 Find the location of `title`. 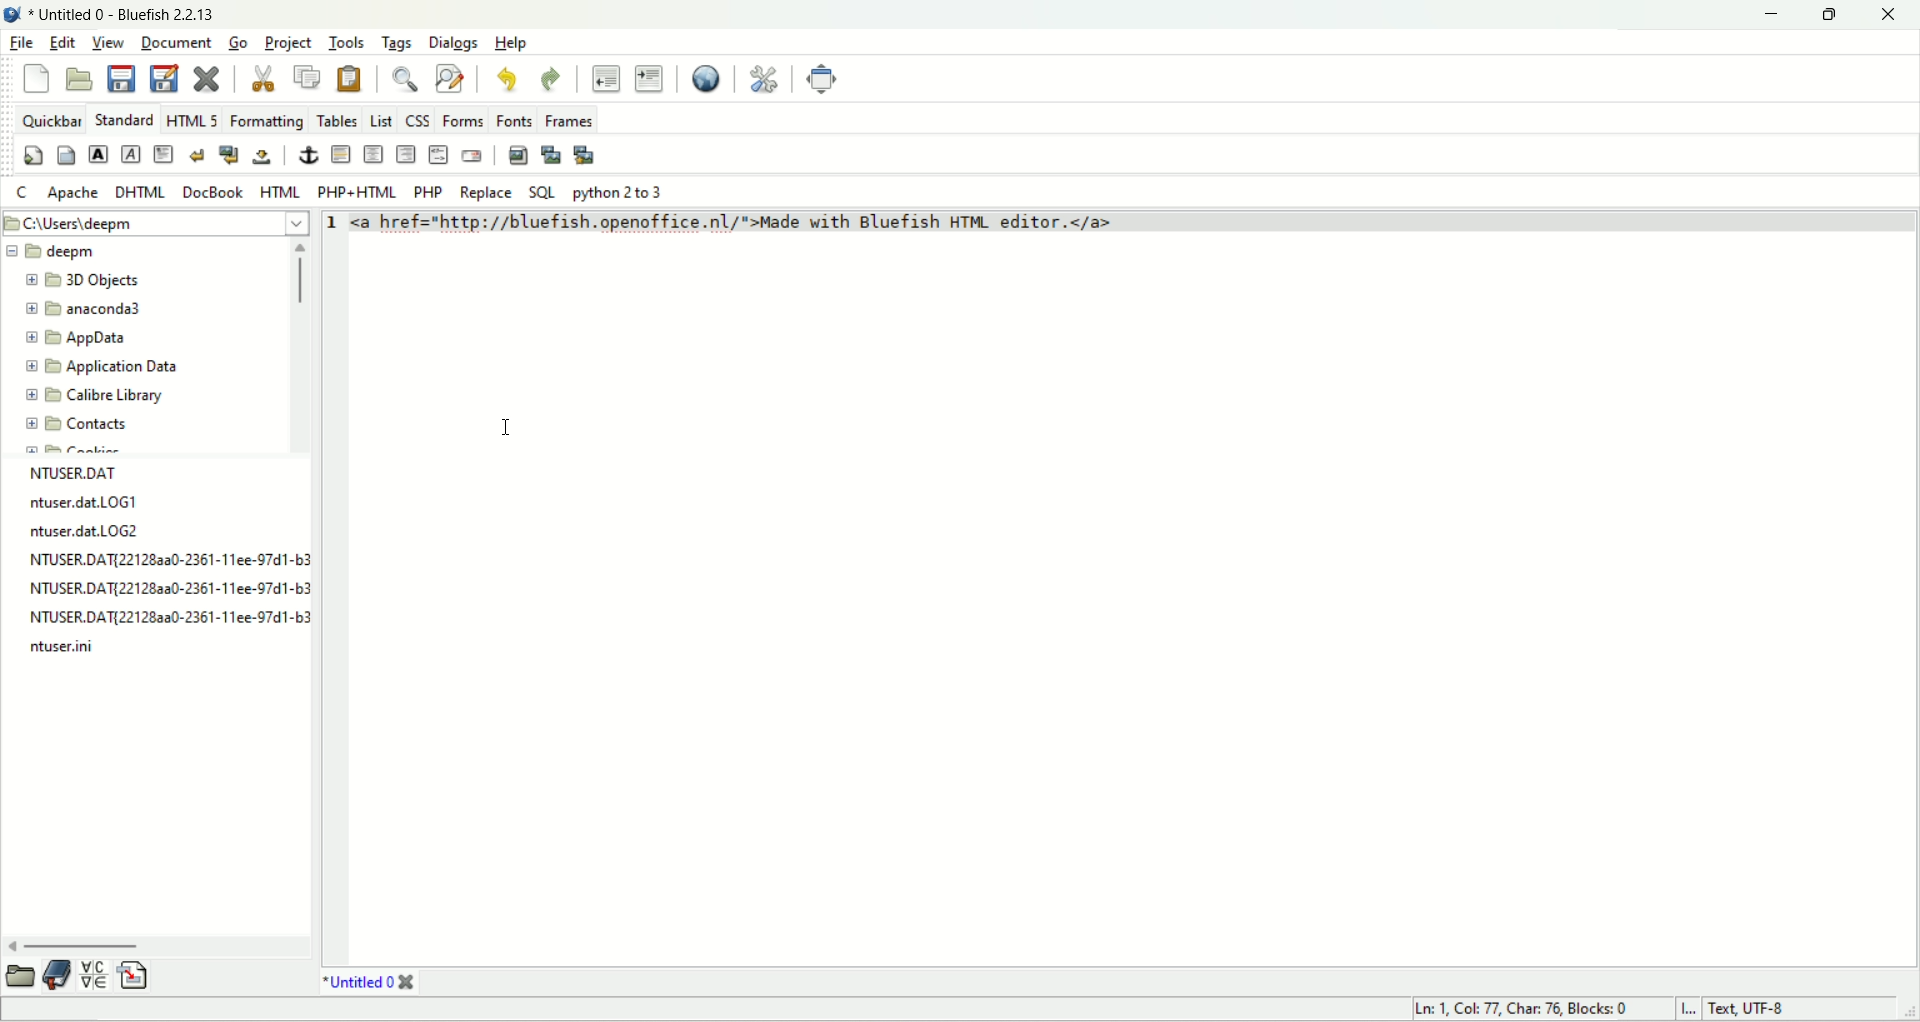

title is located at coordinates (367, 982).